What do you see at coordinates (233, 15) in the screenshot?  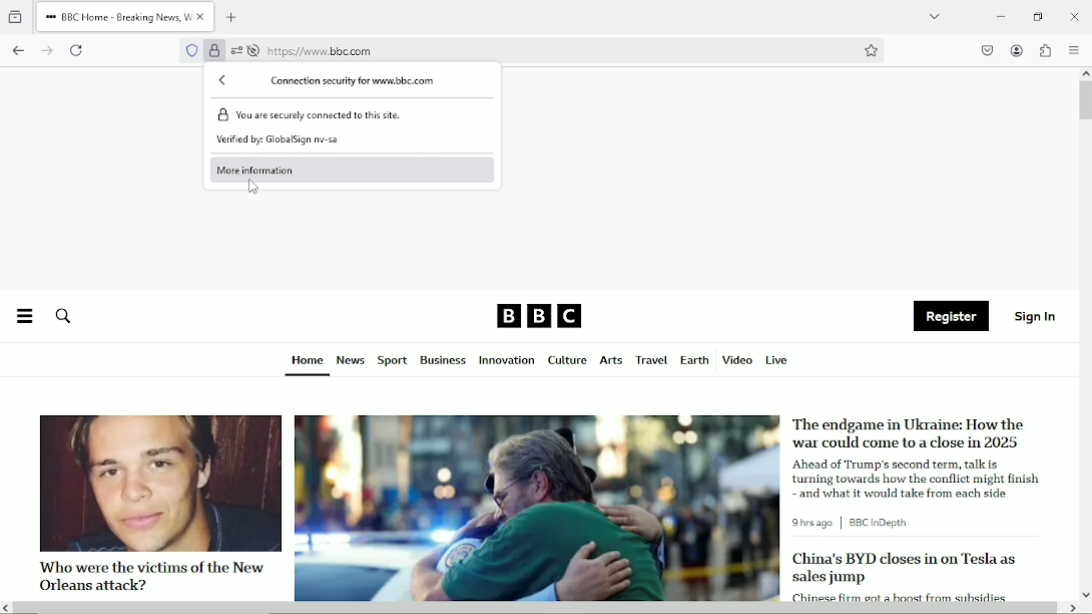 I see `New tab` at bounding box center [233, 15].